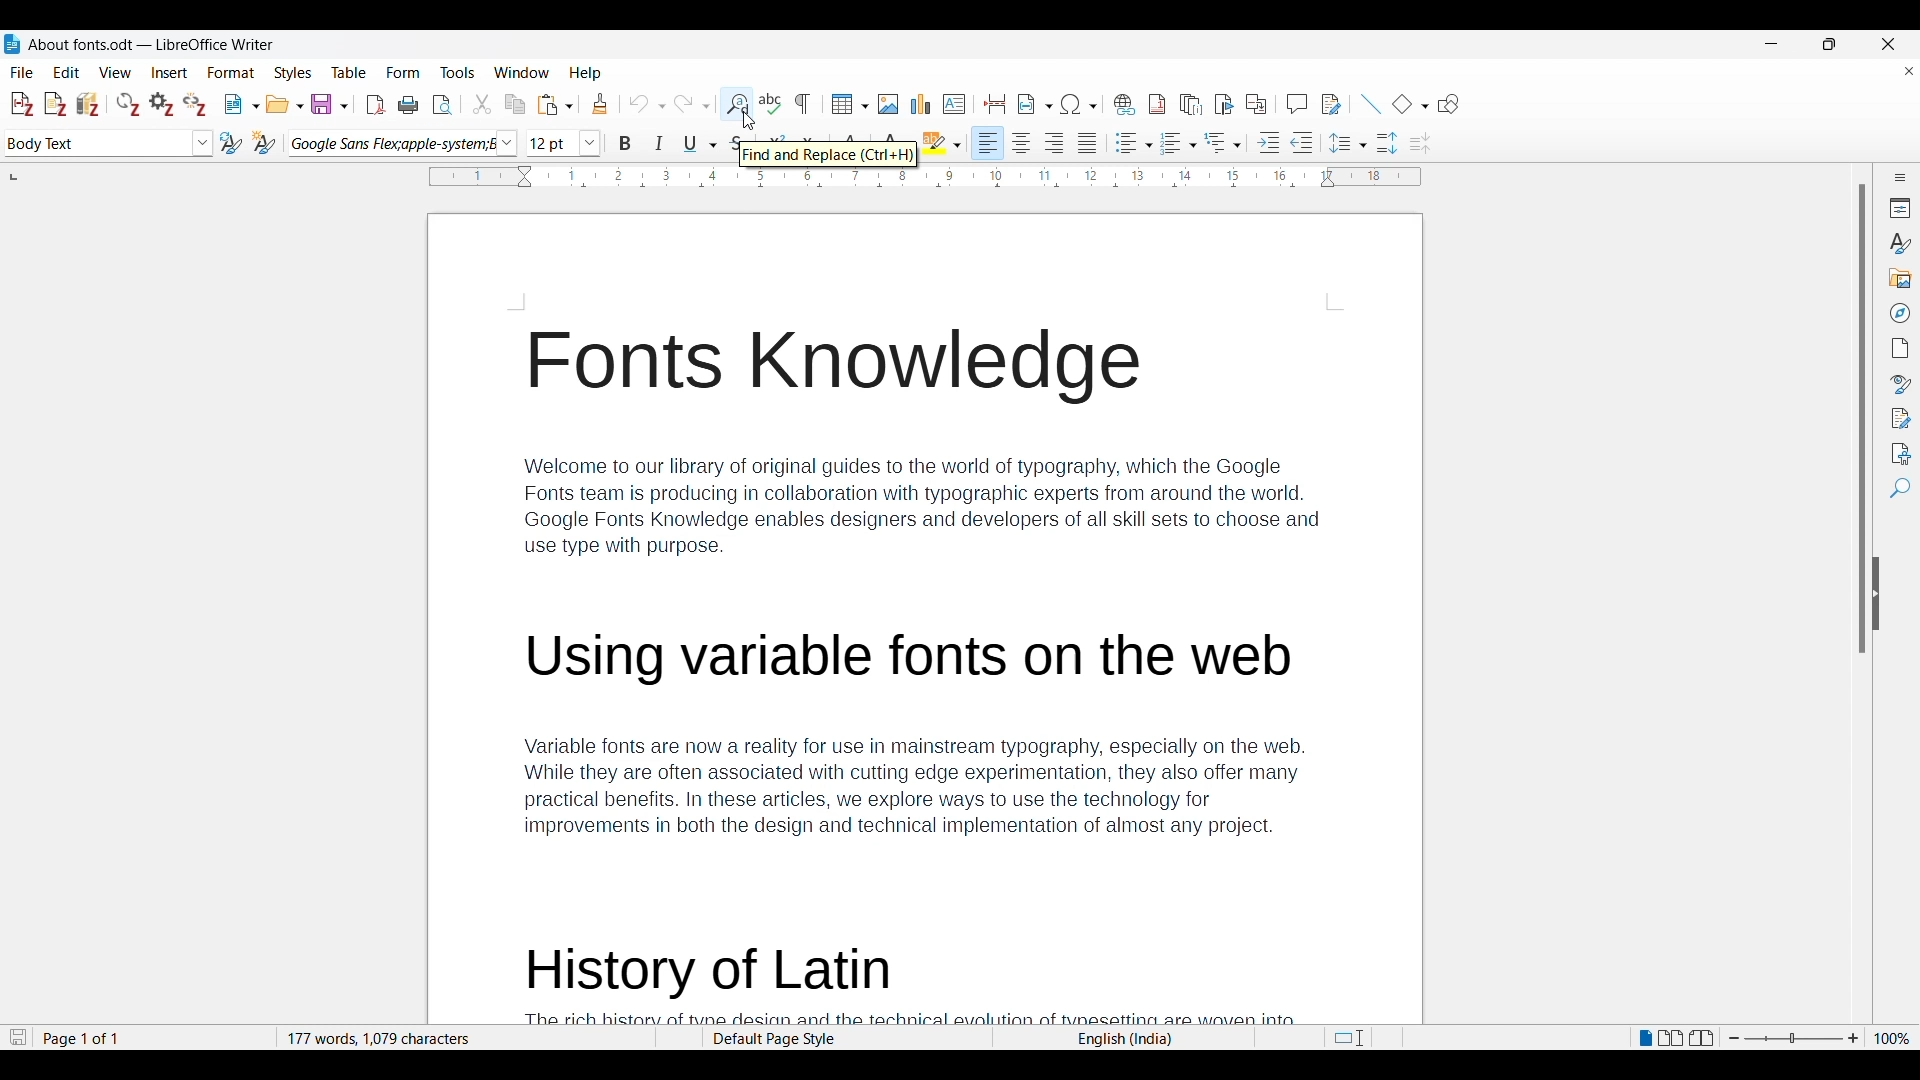  I want to click on Minimize, so click(1771, 44).